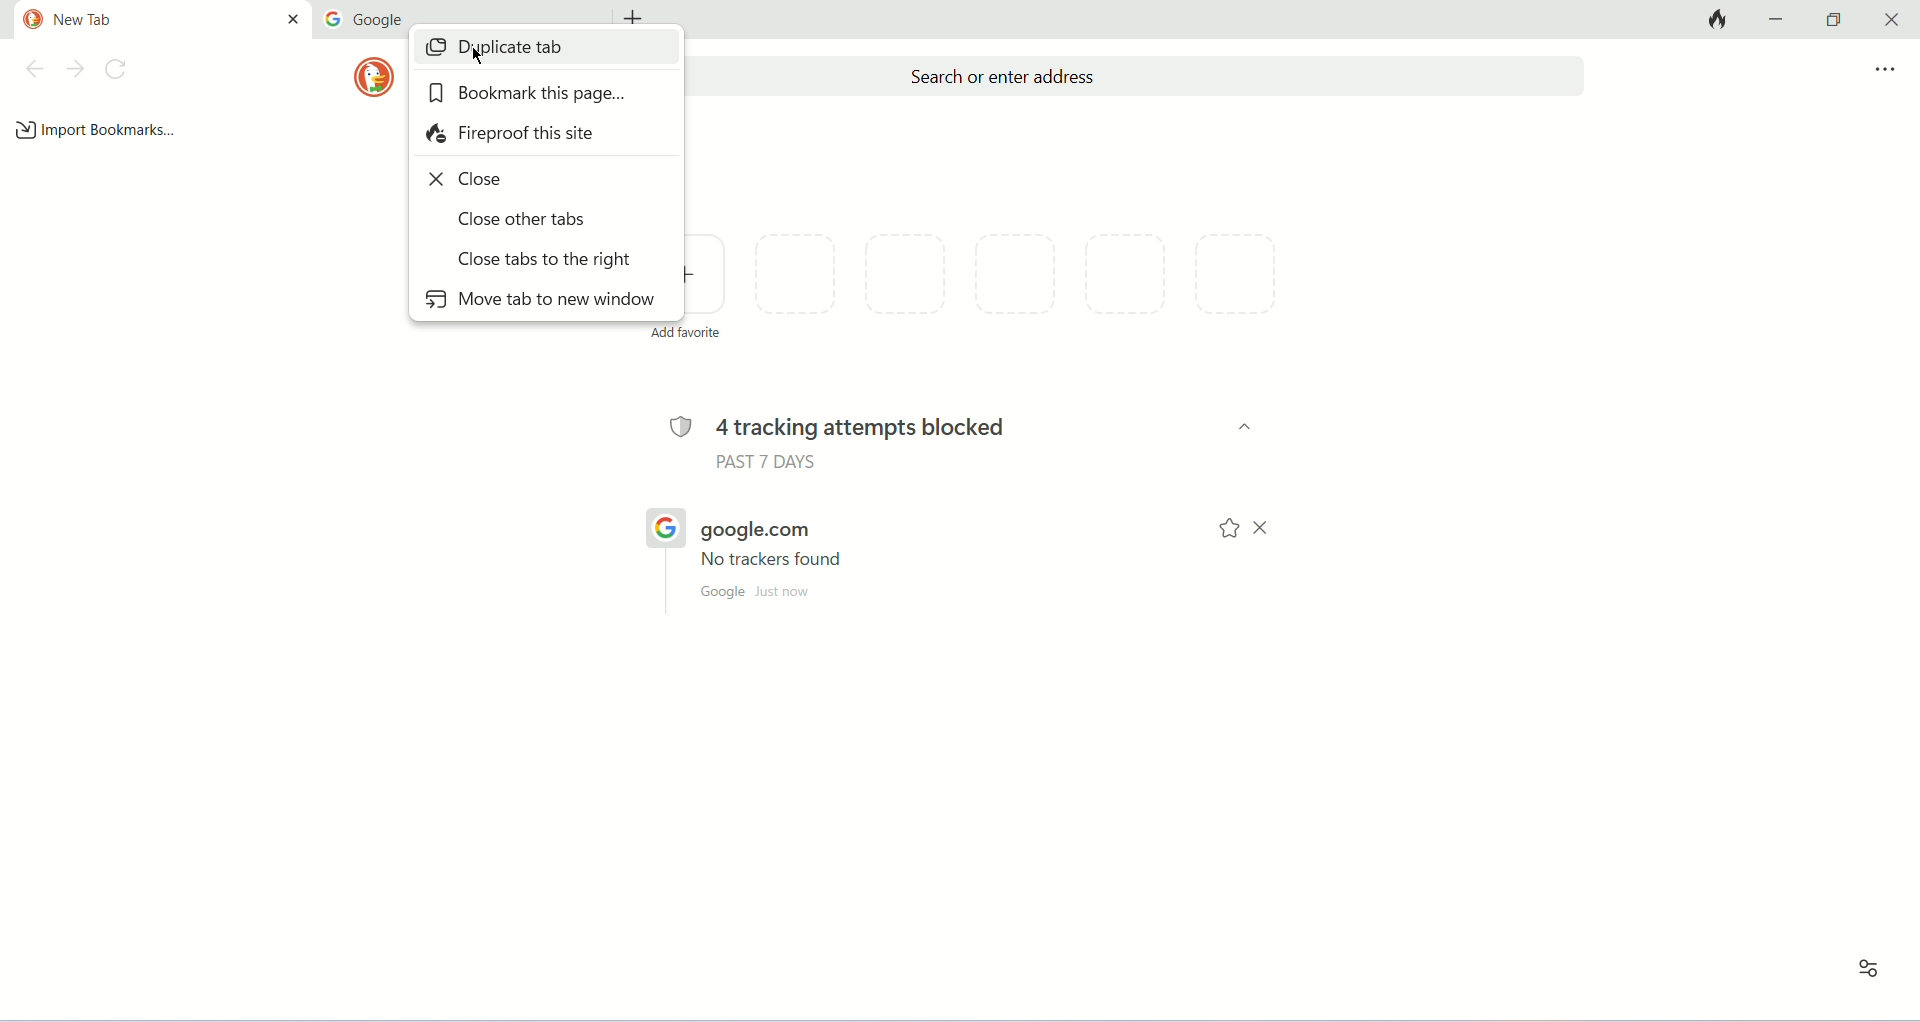 This screenshot has height=1022, width=1920. Describe the element at coordinates (333, 20) in the screenshot. I see `google logo` at that location.